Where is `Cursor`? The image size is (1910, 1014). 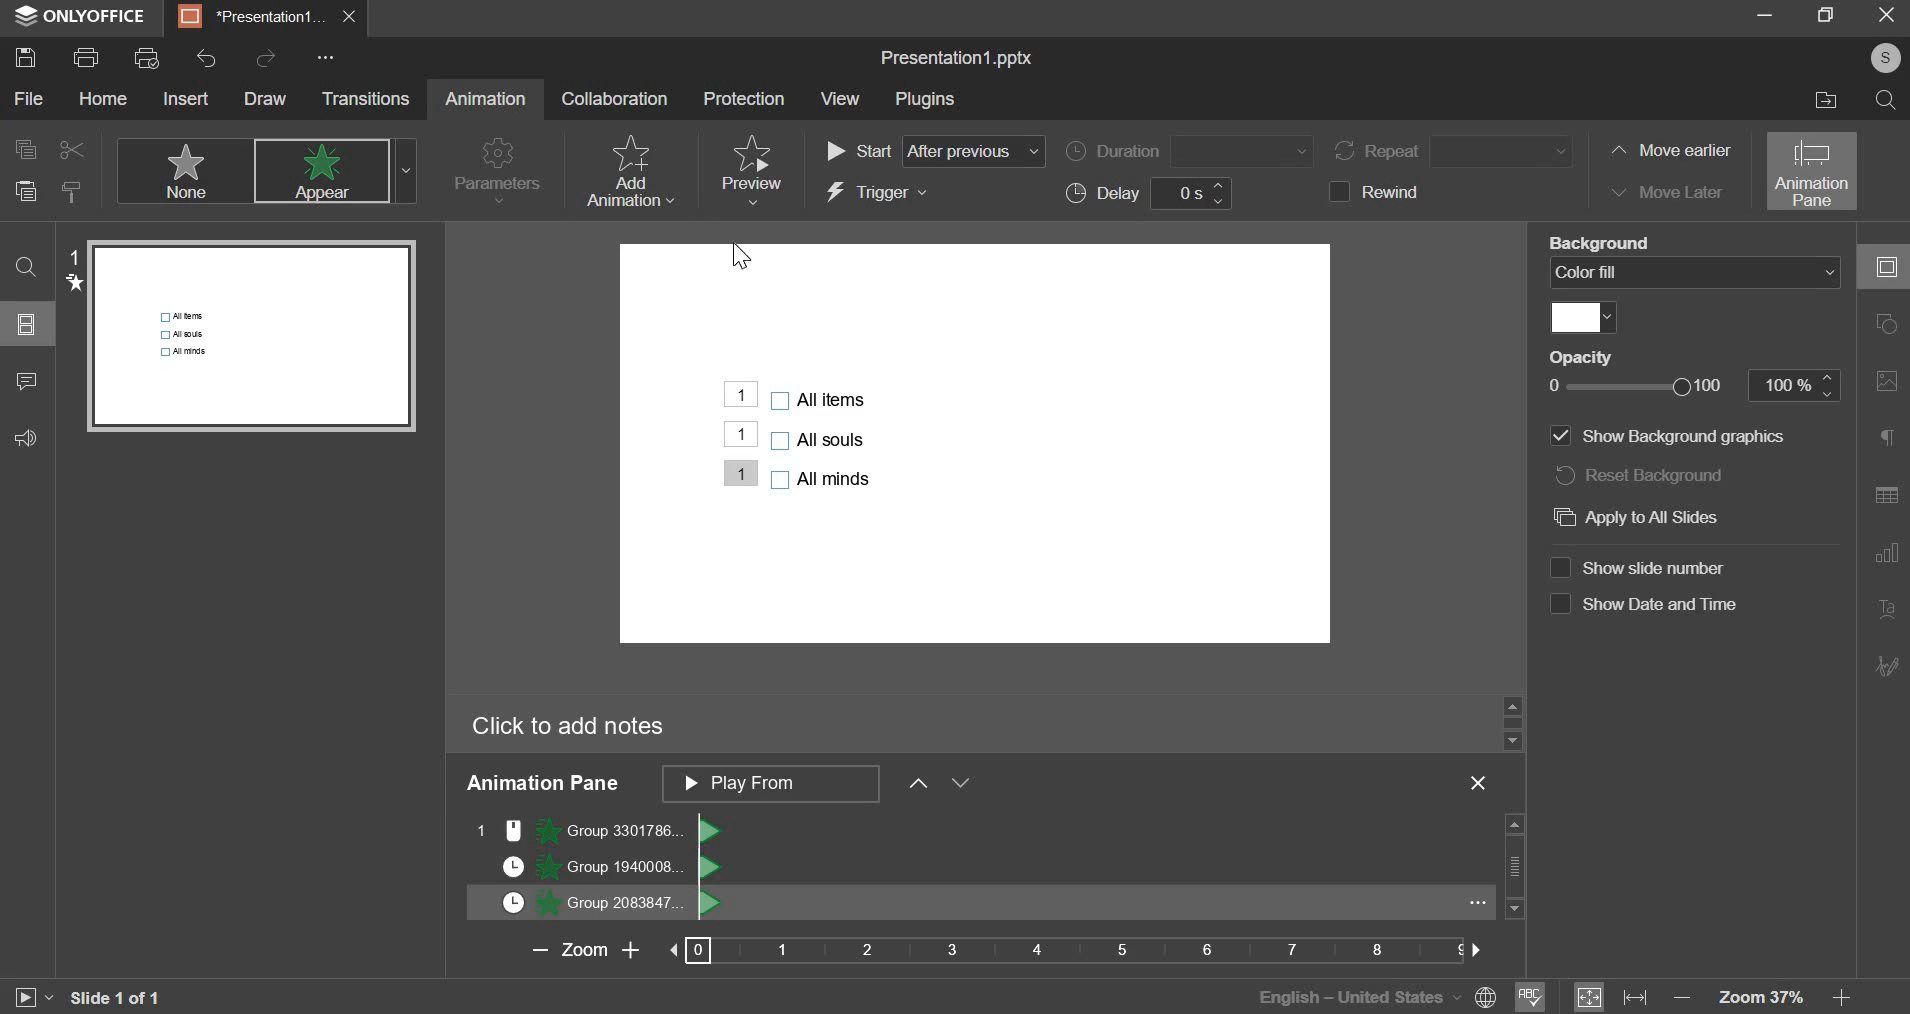 Cursor is located at coordinates (739, 259).